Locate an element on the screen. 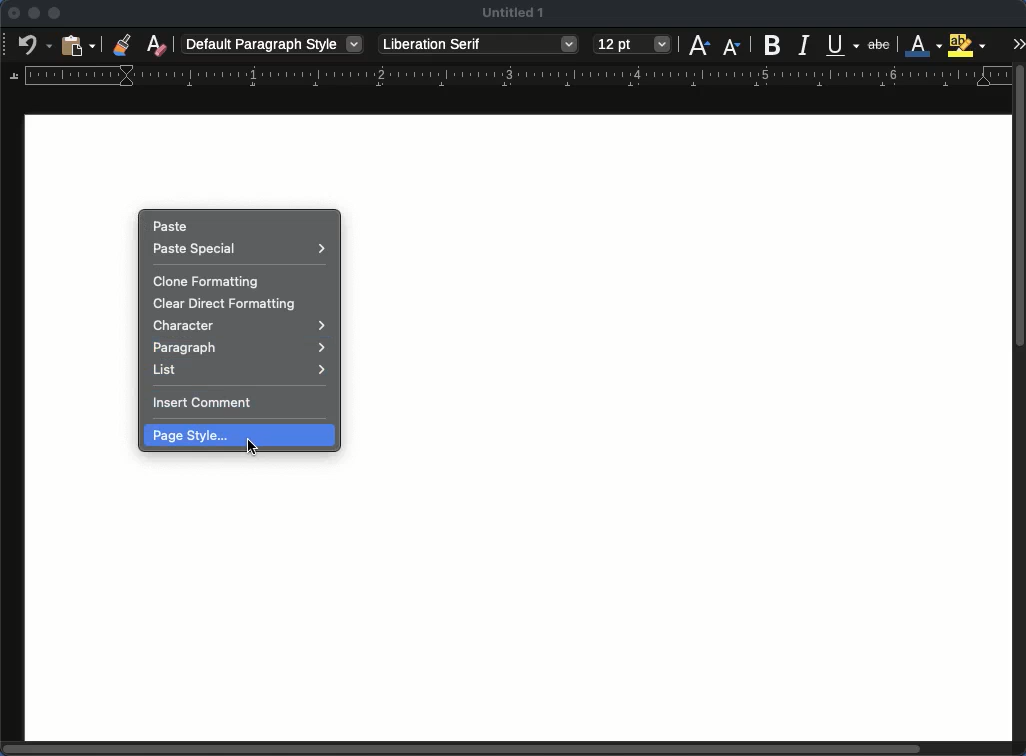 The image size is (1026, 756). close is located at coordinates (14, 13).